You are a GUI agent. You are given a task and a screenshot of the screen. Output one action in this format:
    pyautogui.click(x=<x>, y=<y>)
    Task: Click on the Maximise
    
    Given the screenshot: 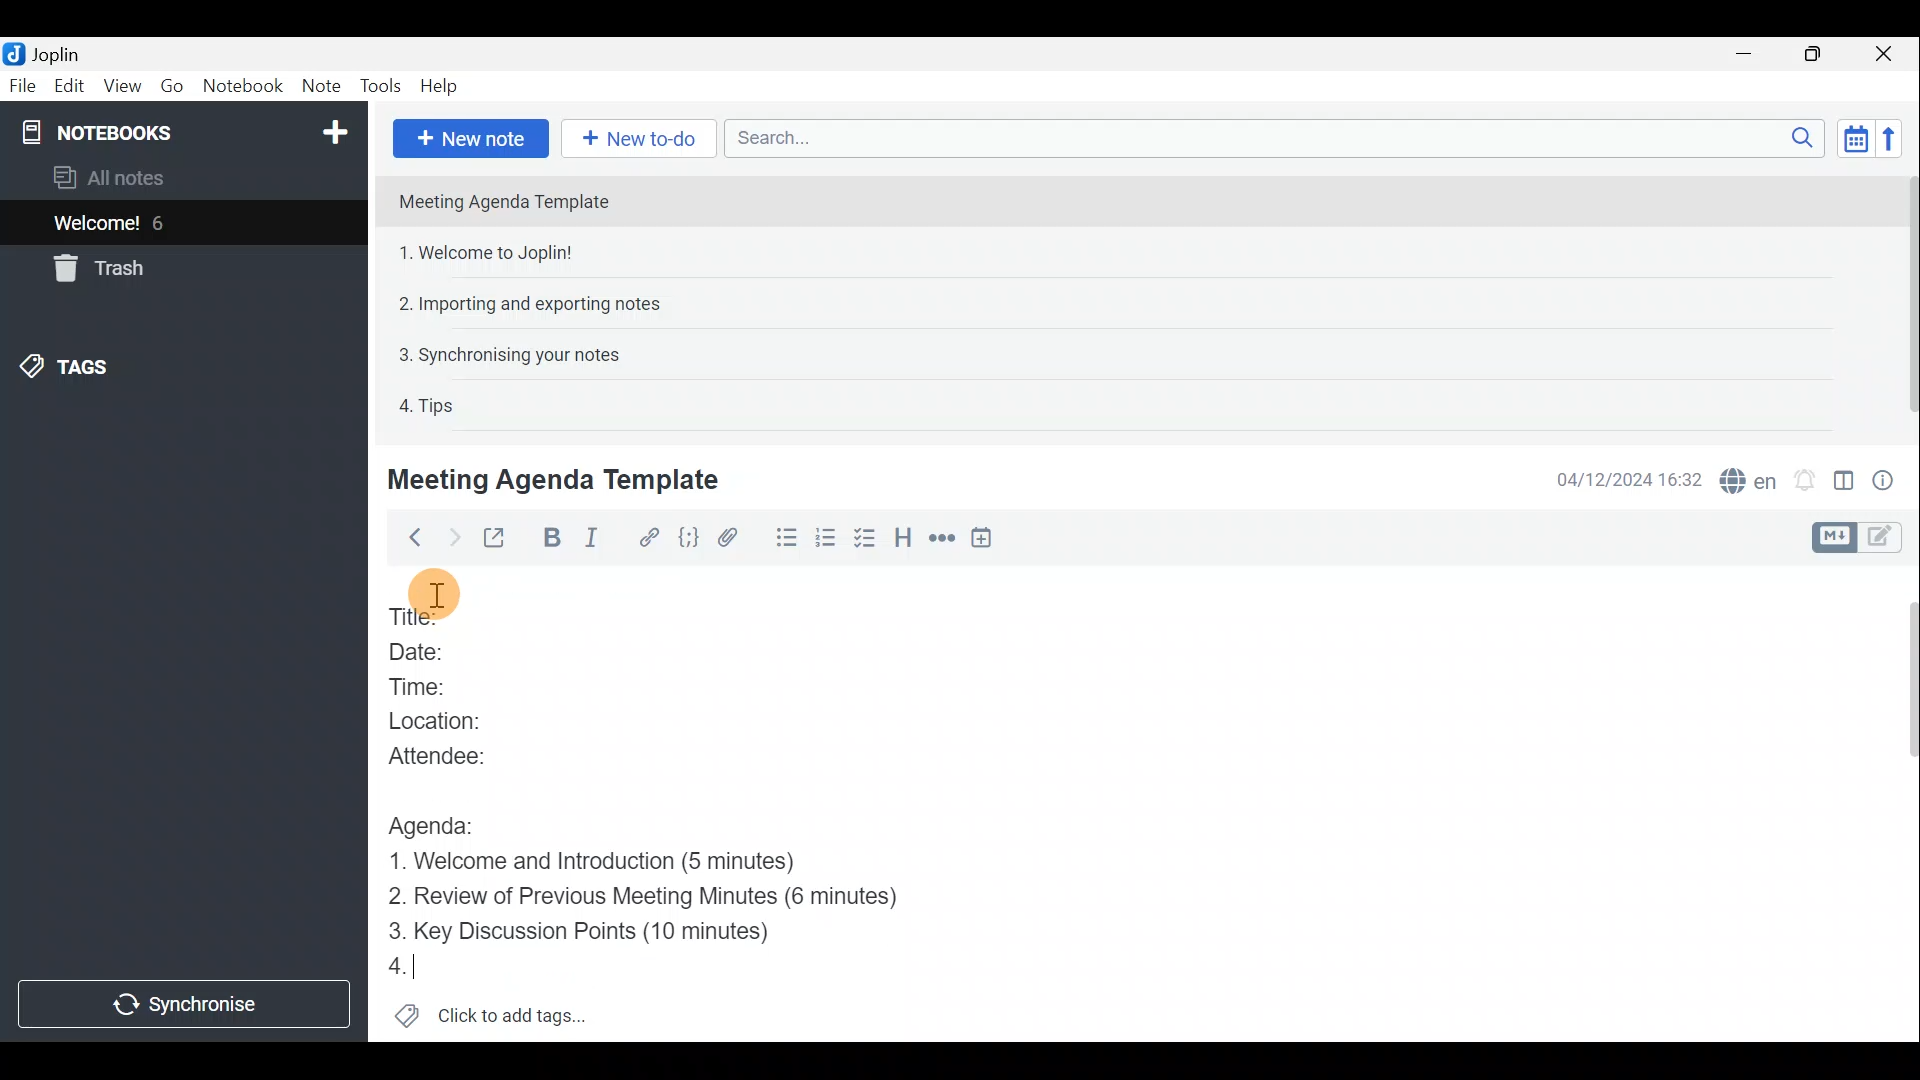 What is the action you would take?
    pyautogui.click(x=1814, y=56)
    